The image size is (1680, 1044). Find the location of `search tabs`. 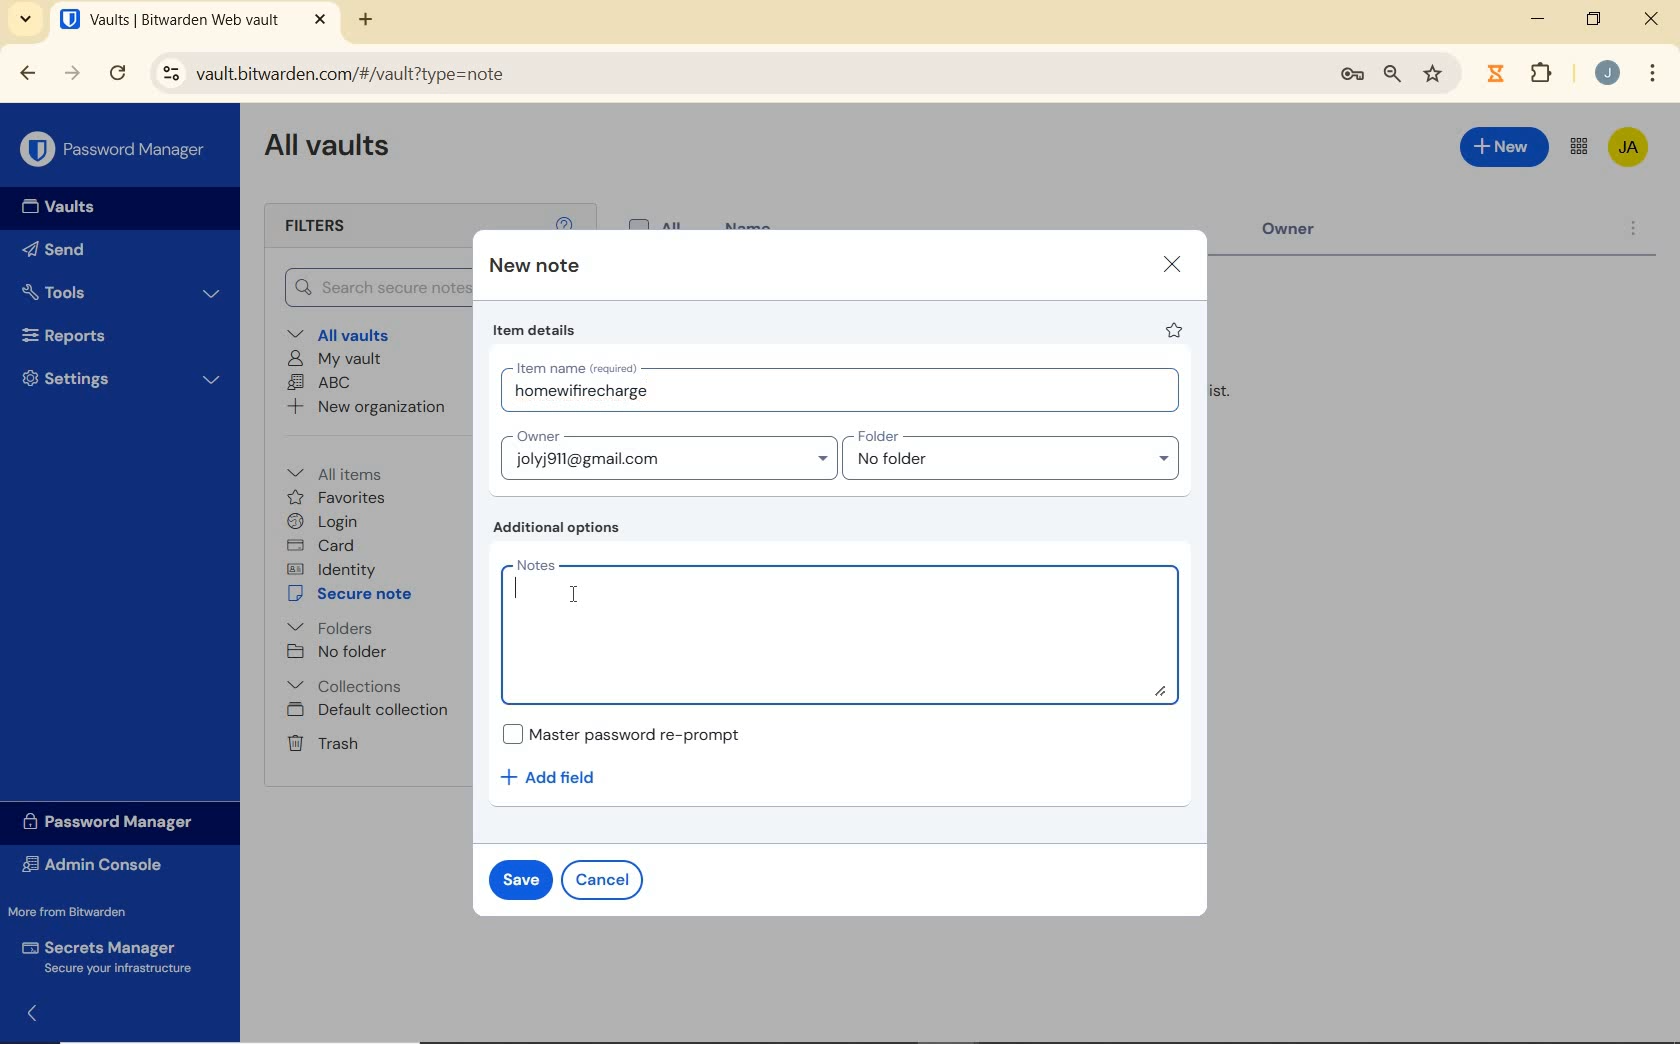

search tabs is located at coordinates (28, 22).